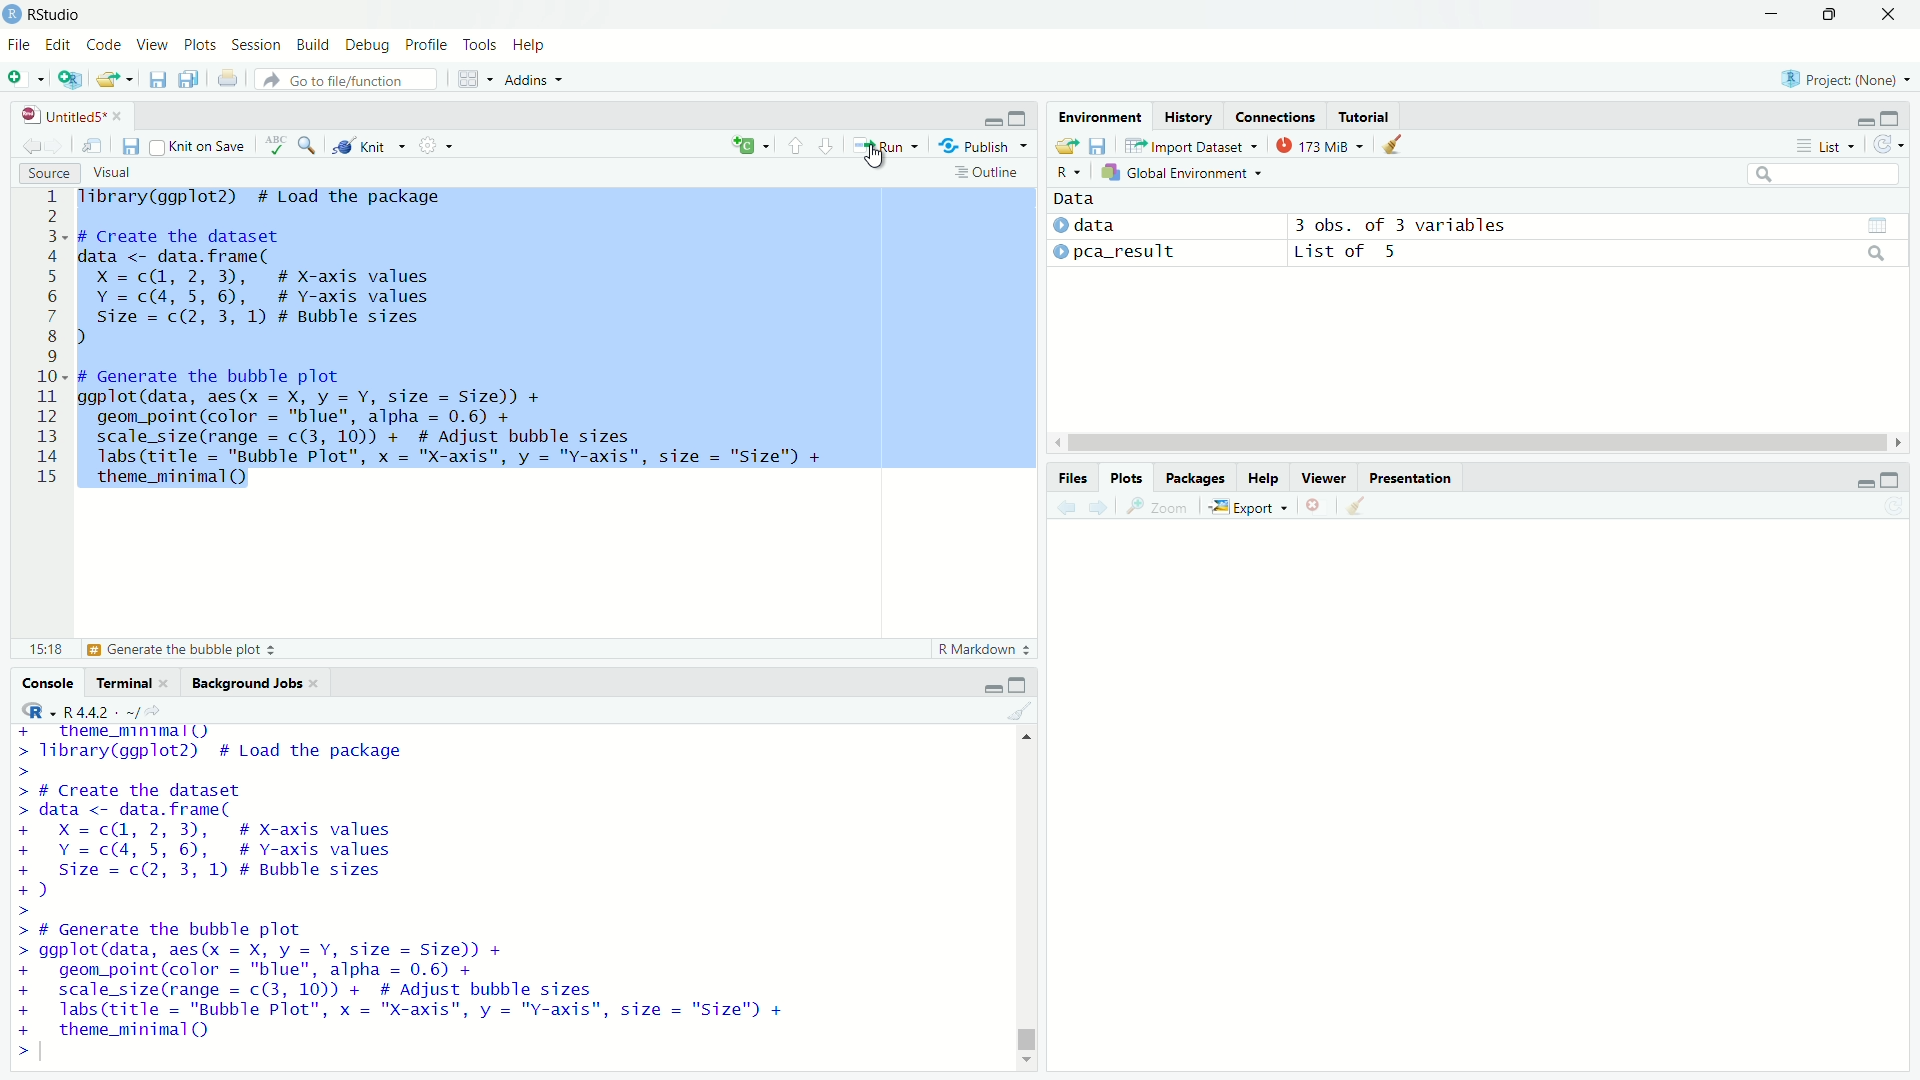 The image size is (1920, 1080). Describe the element at coordinates (1195, 478) in the screenshot. I see `packages` at that location.